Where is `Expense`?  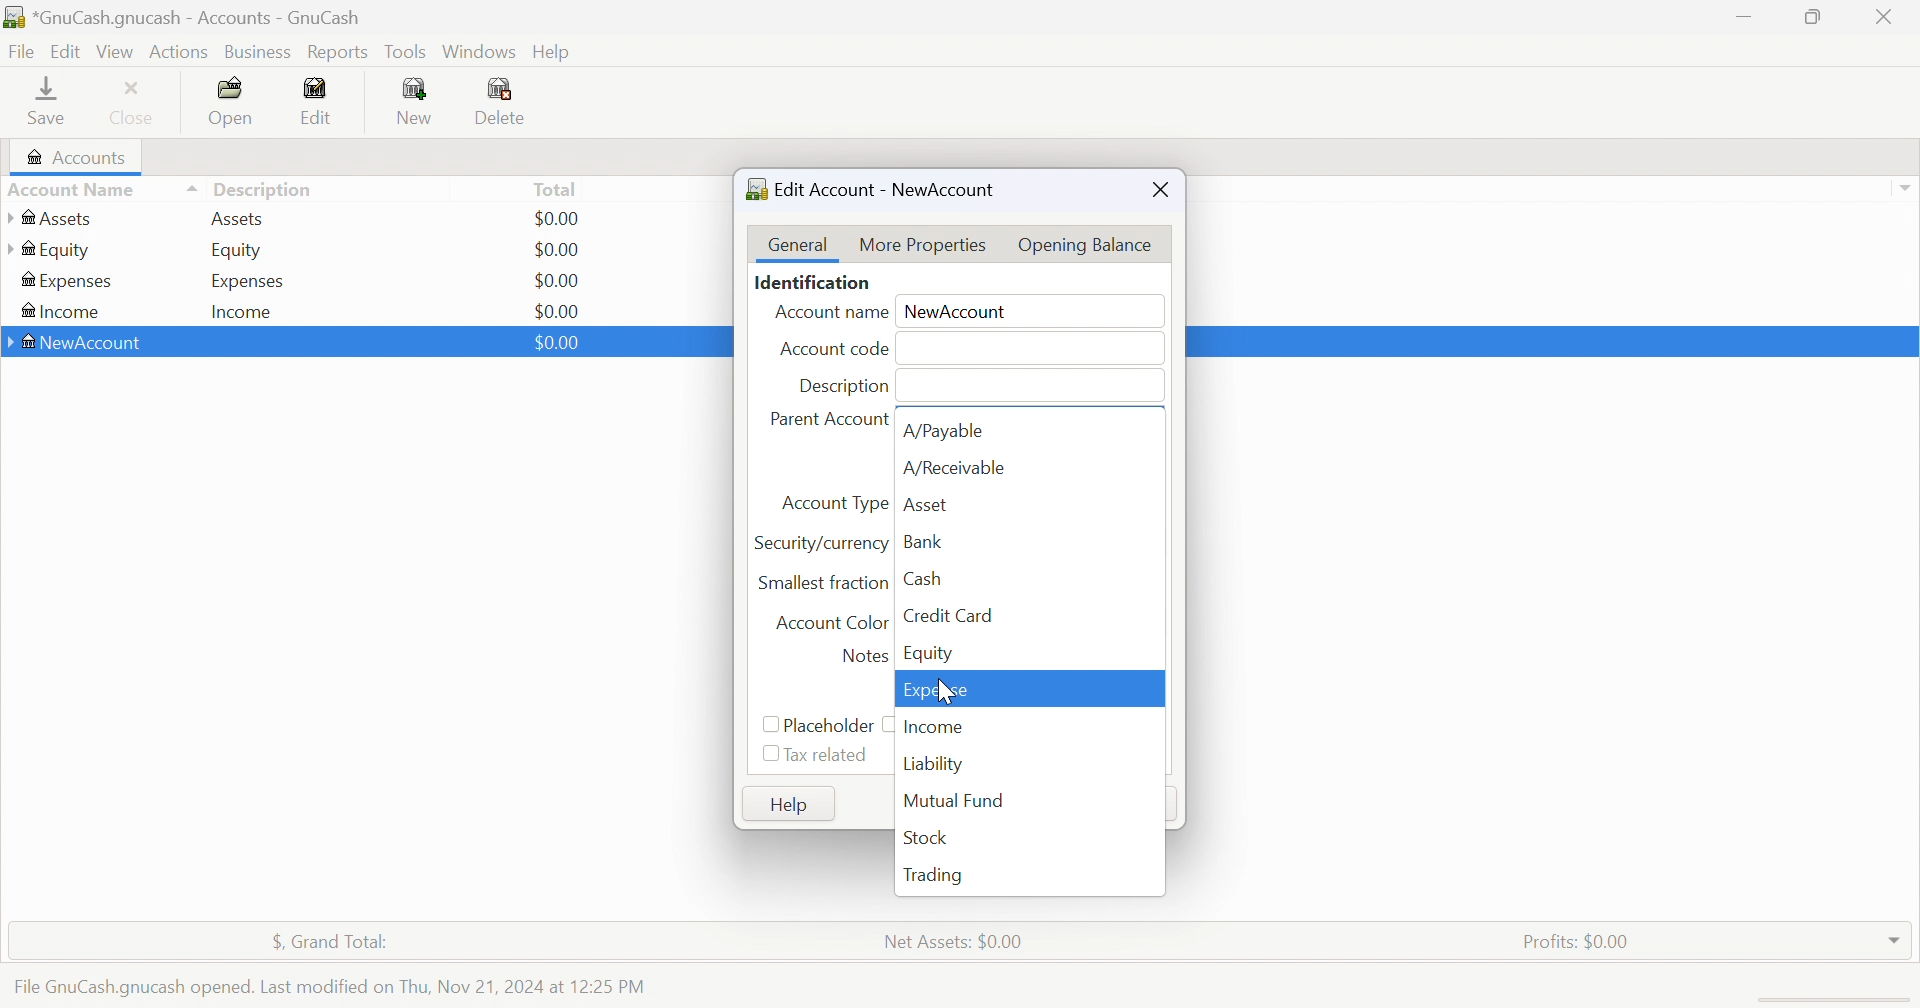 Expense is located at coordinates (939, 689).